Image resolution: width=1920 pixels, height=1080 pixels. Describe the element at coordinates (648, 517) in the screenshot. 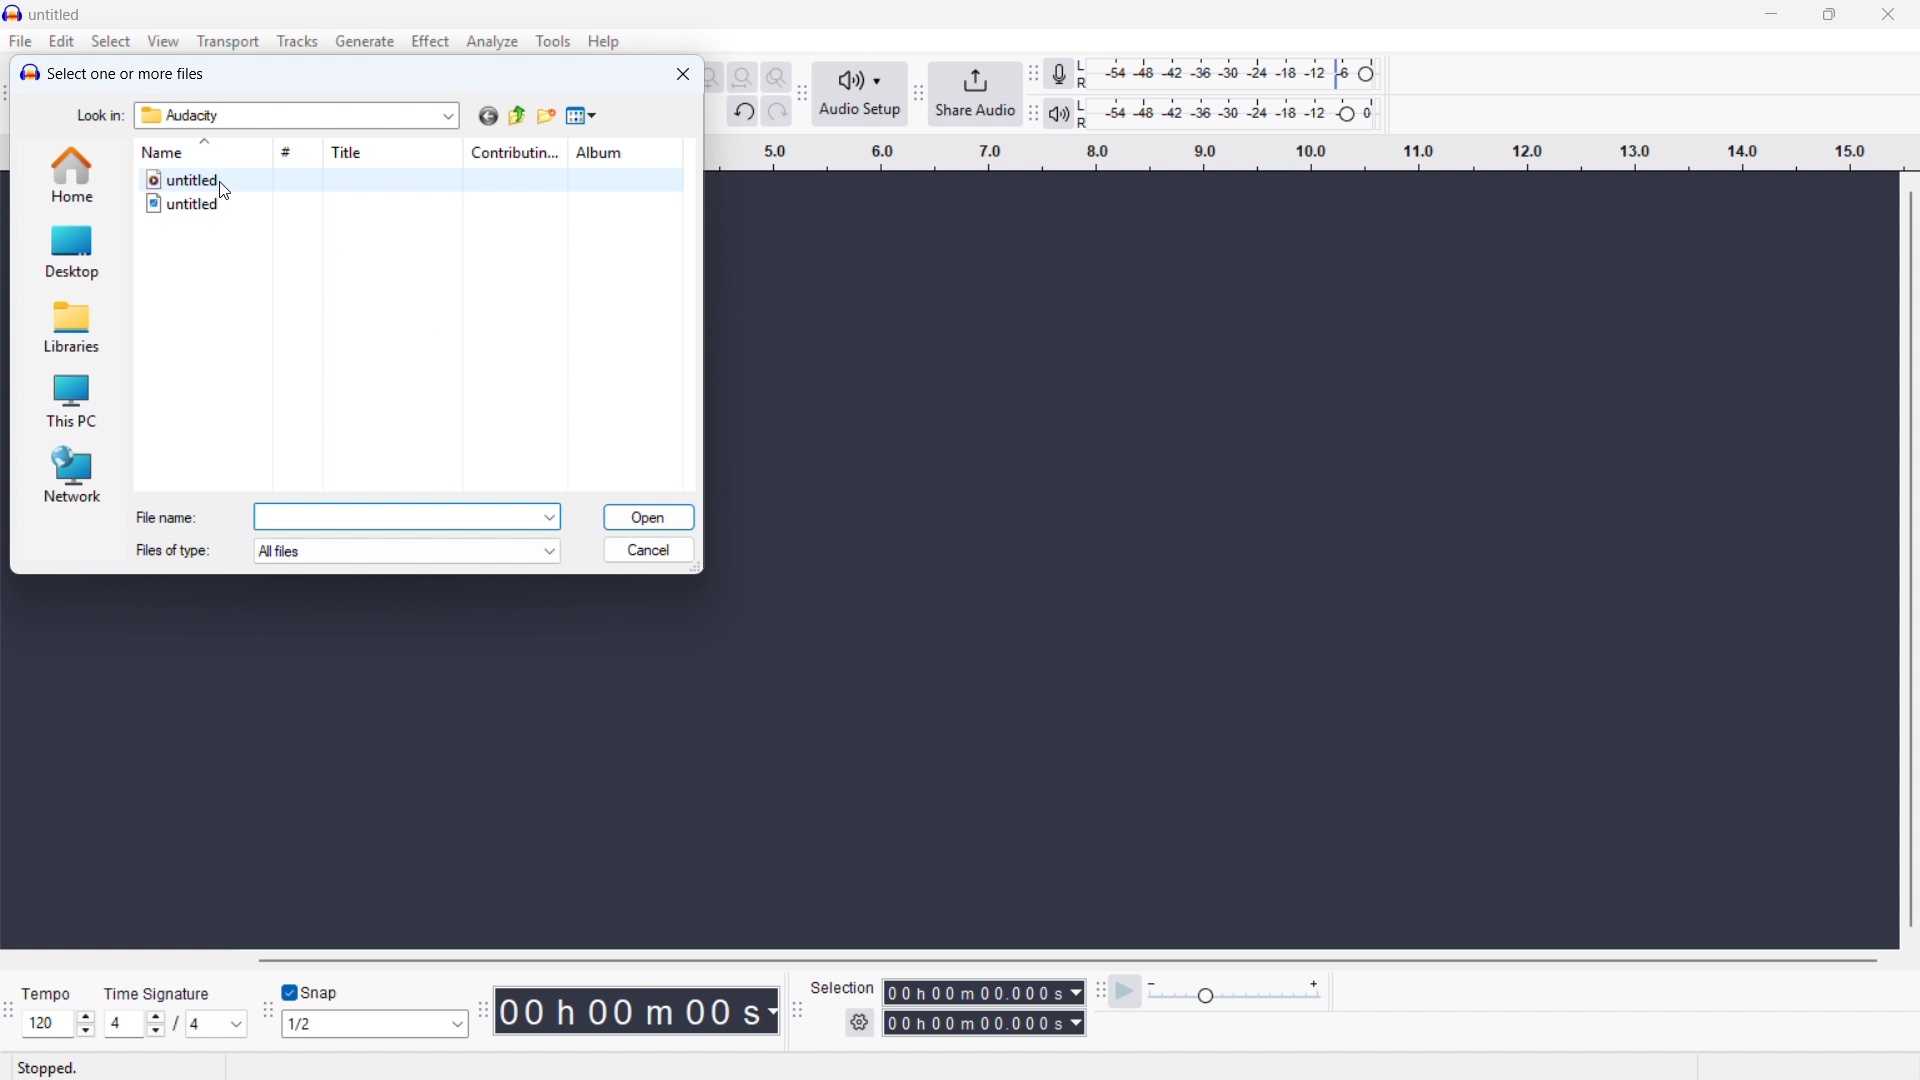

I see `open ` at that location.